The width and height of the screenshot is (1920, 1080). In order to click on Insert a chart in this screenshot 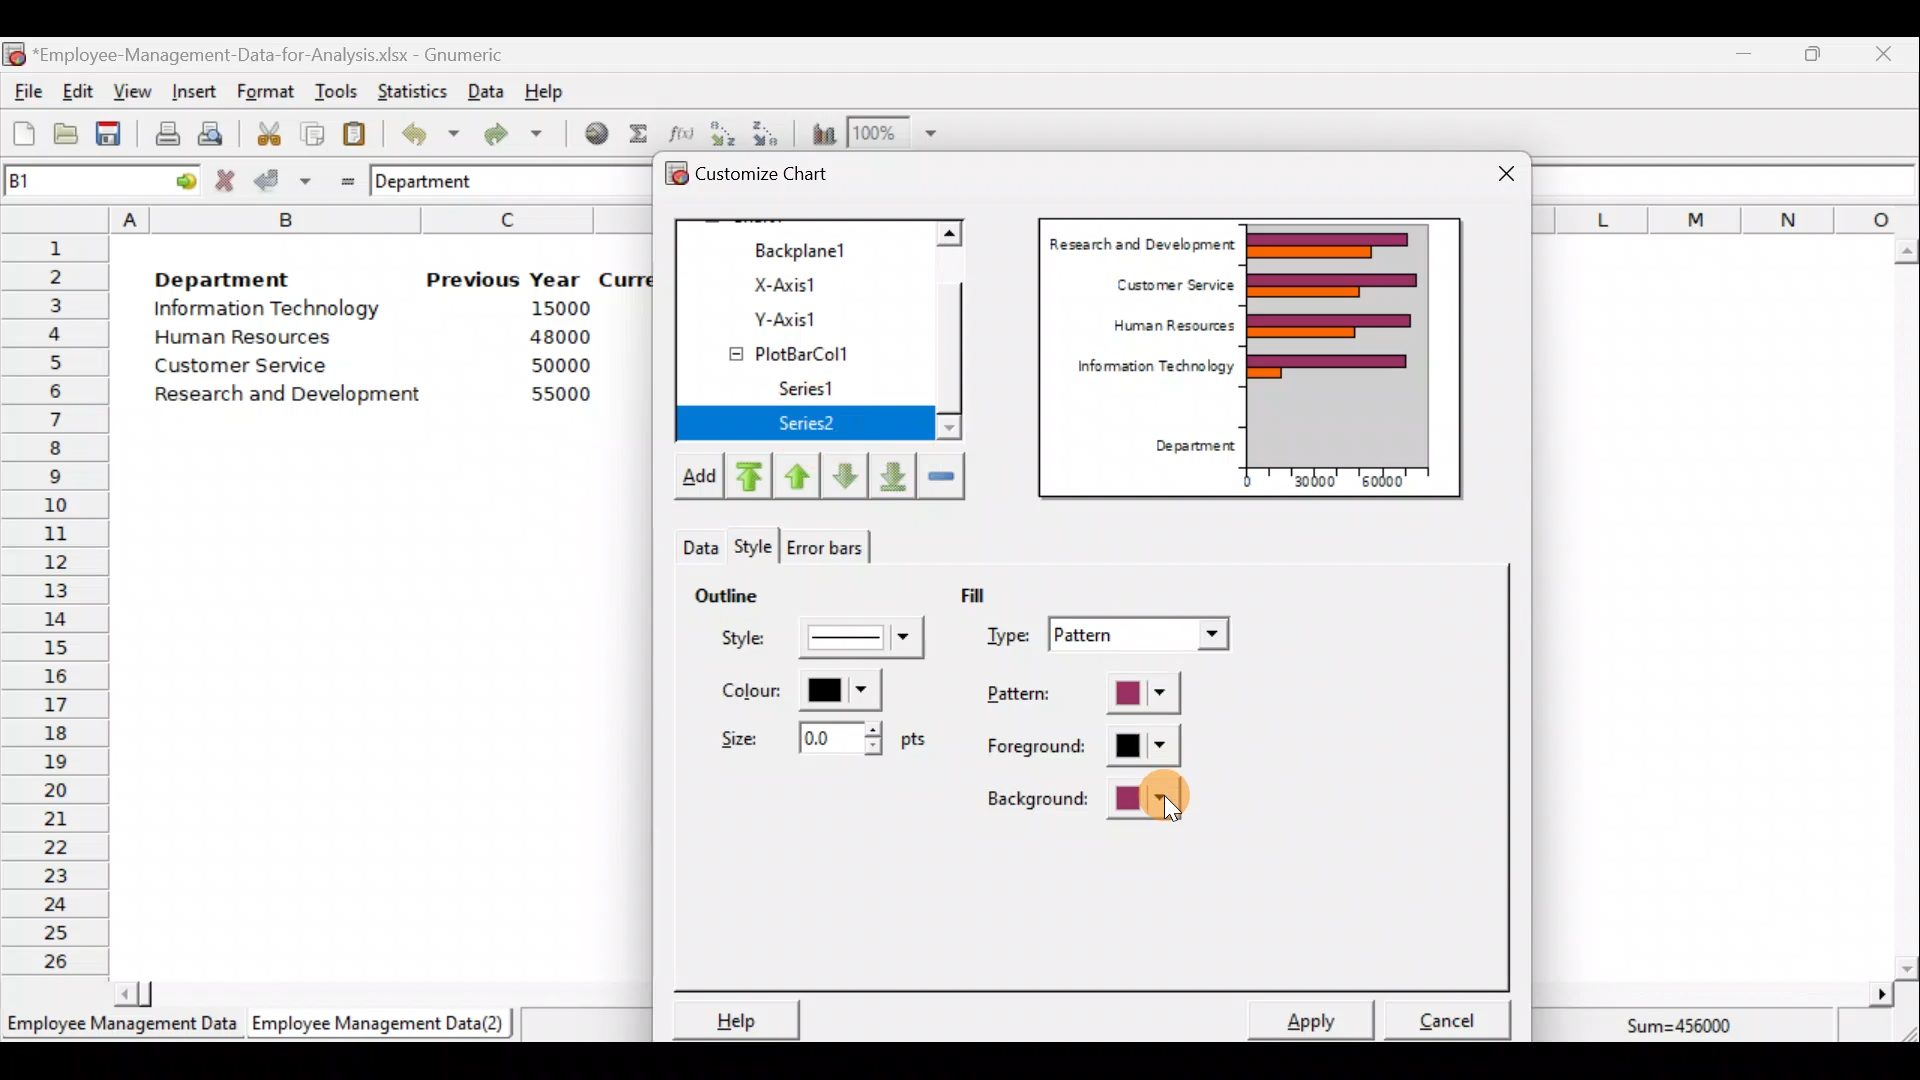, I will do `click(819, 133)`.